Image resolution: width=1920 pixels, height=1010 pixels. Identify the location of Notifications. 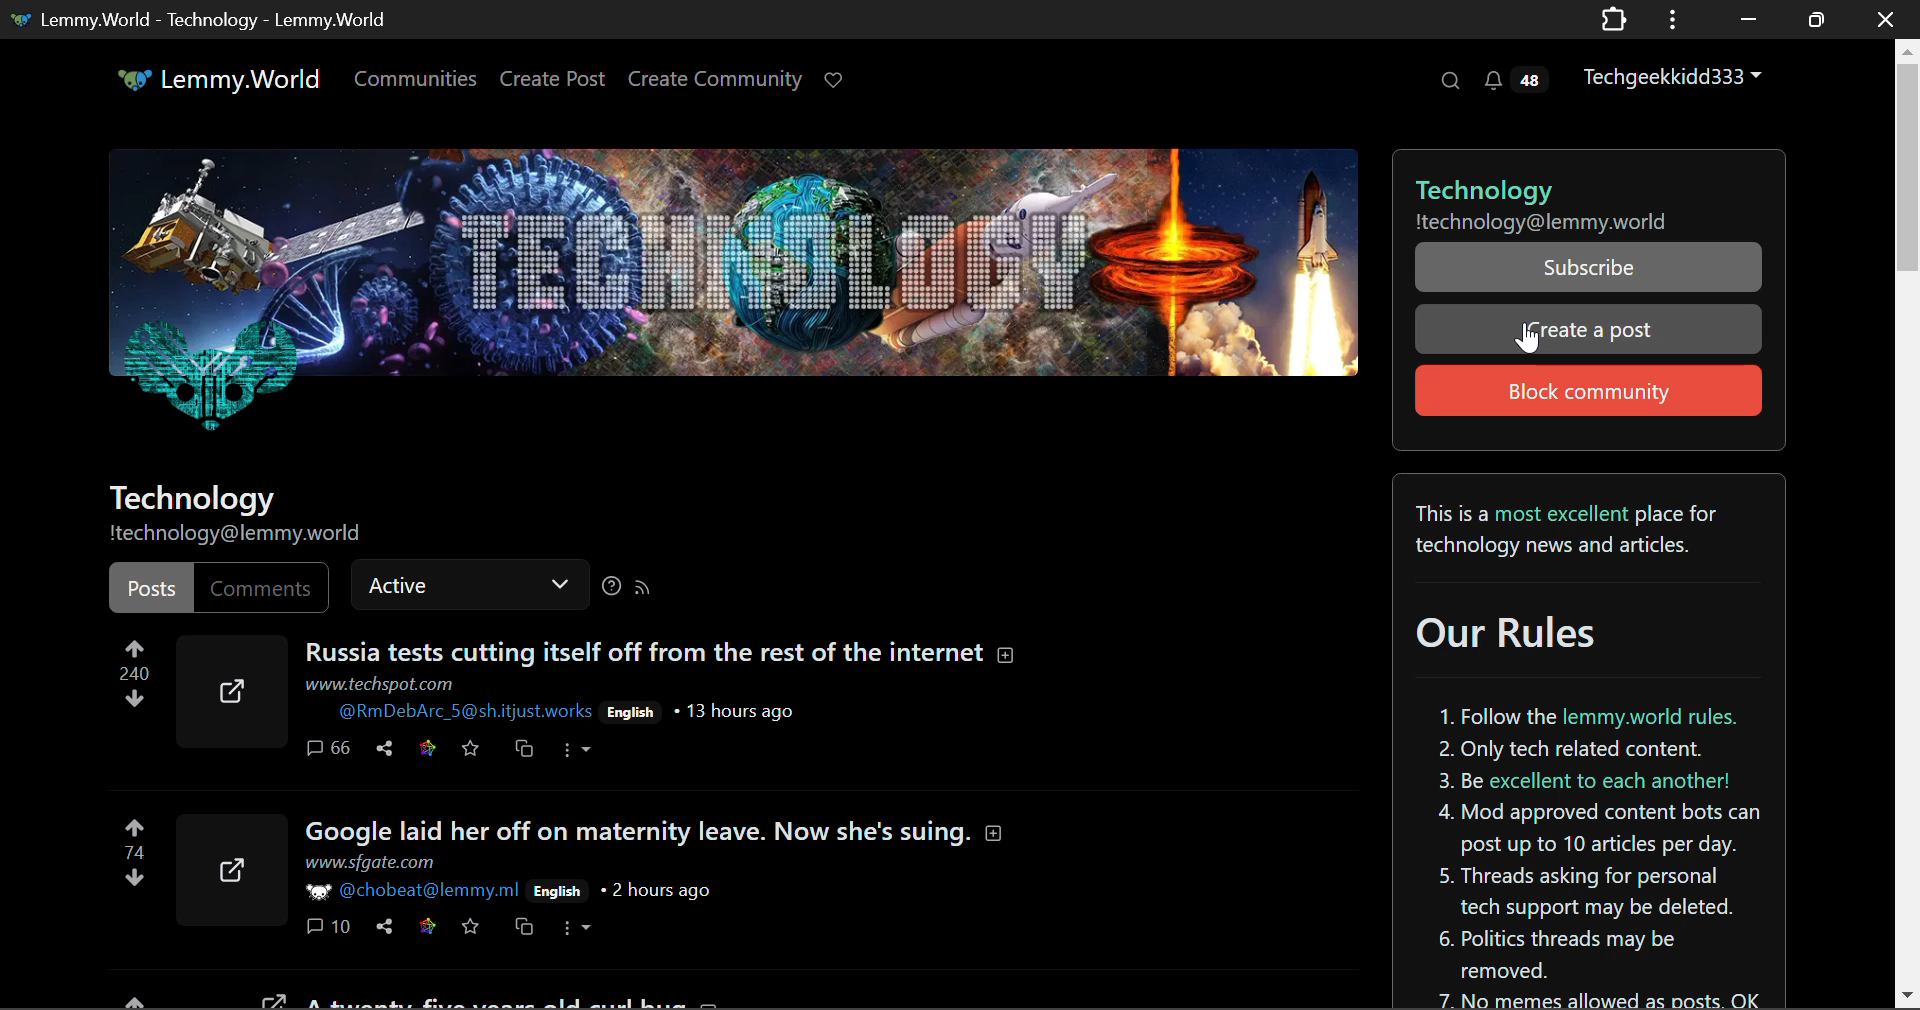
(1514, 80).